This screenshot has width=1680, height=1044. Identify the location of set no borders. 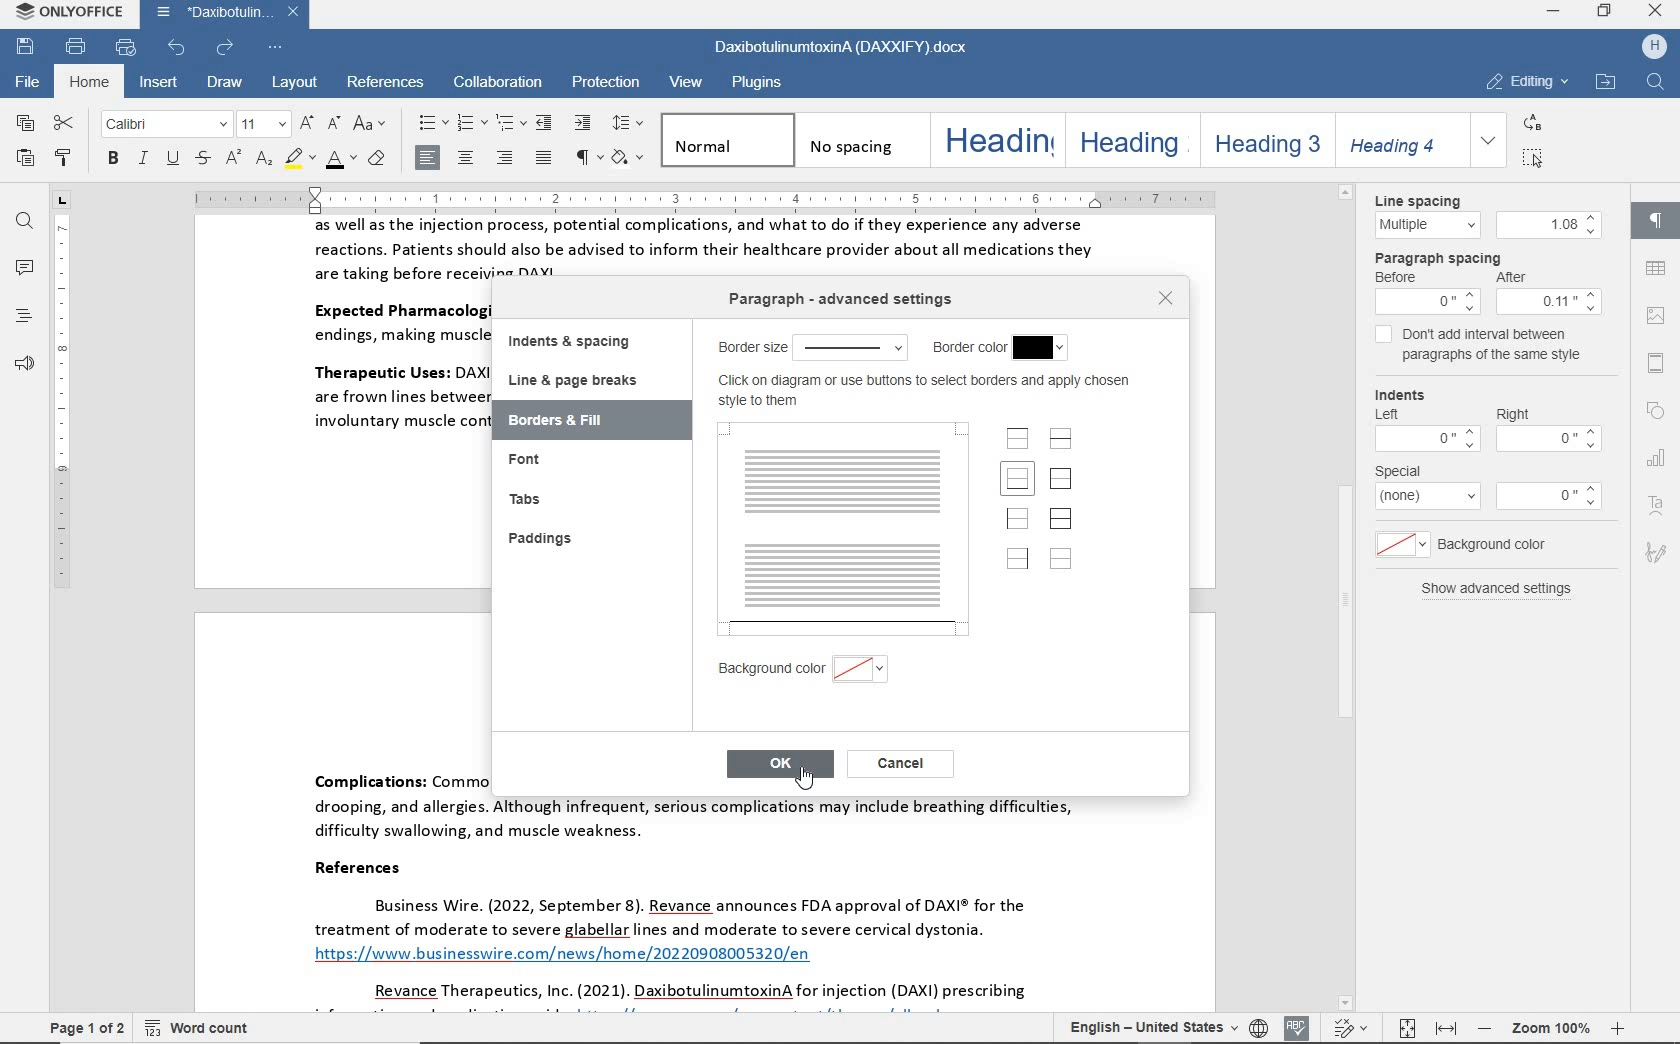
(1062, 558).